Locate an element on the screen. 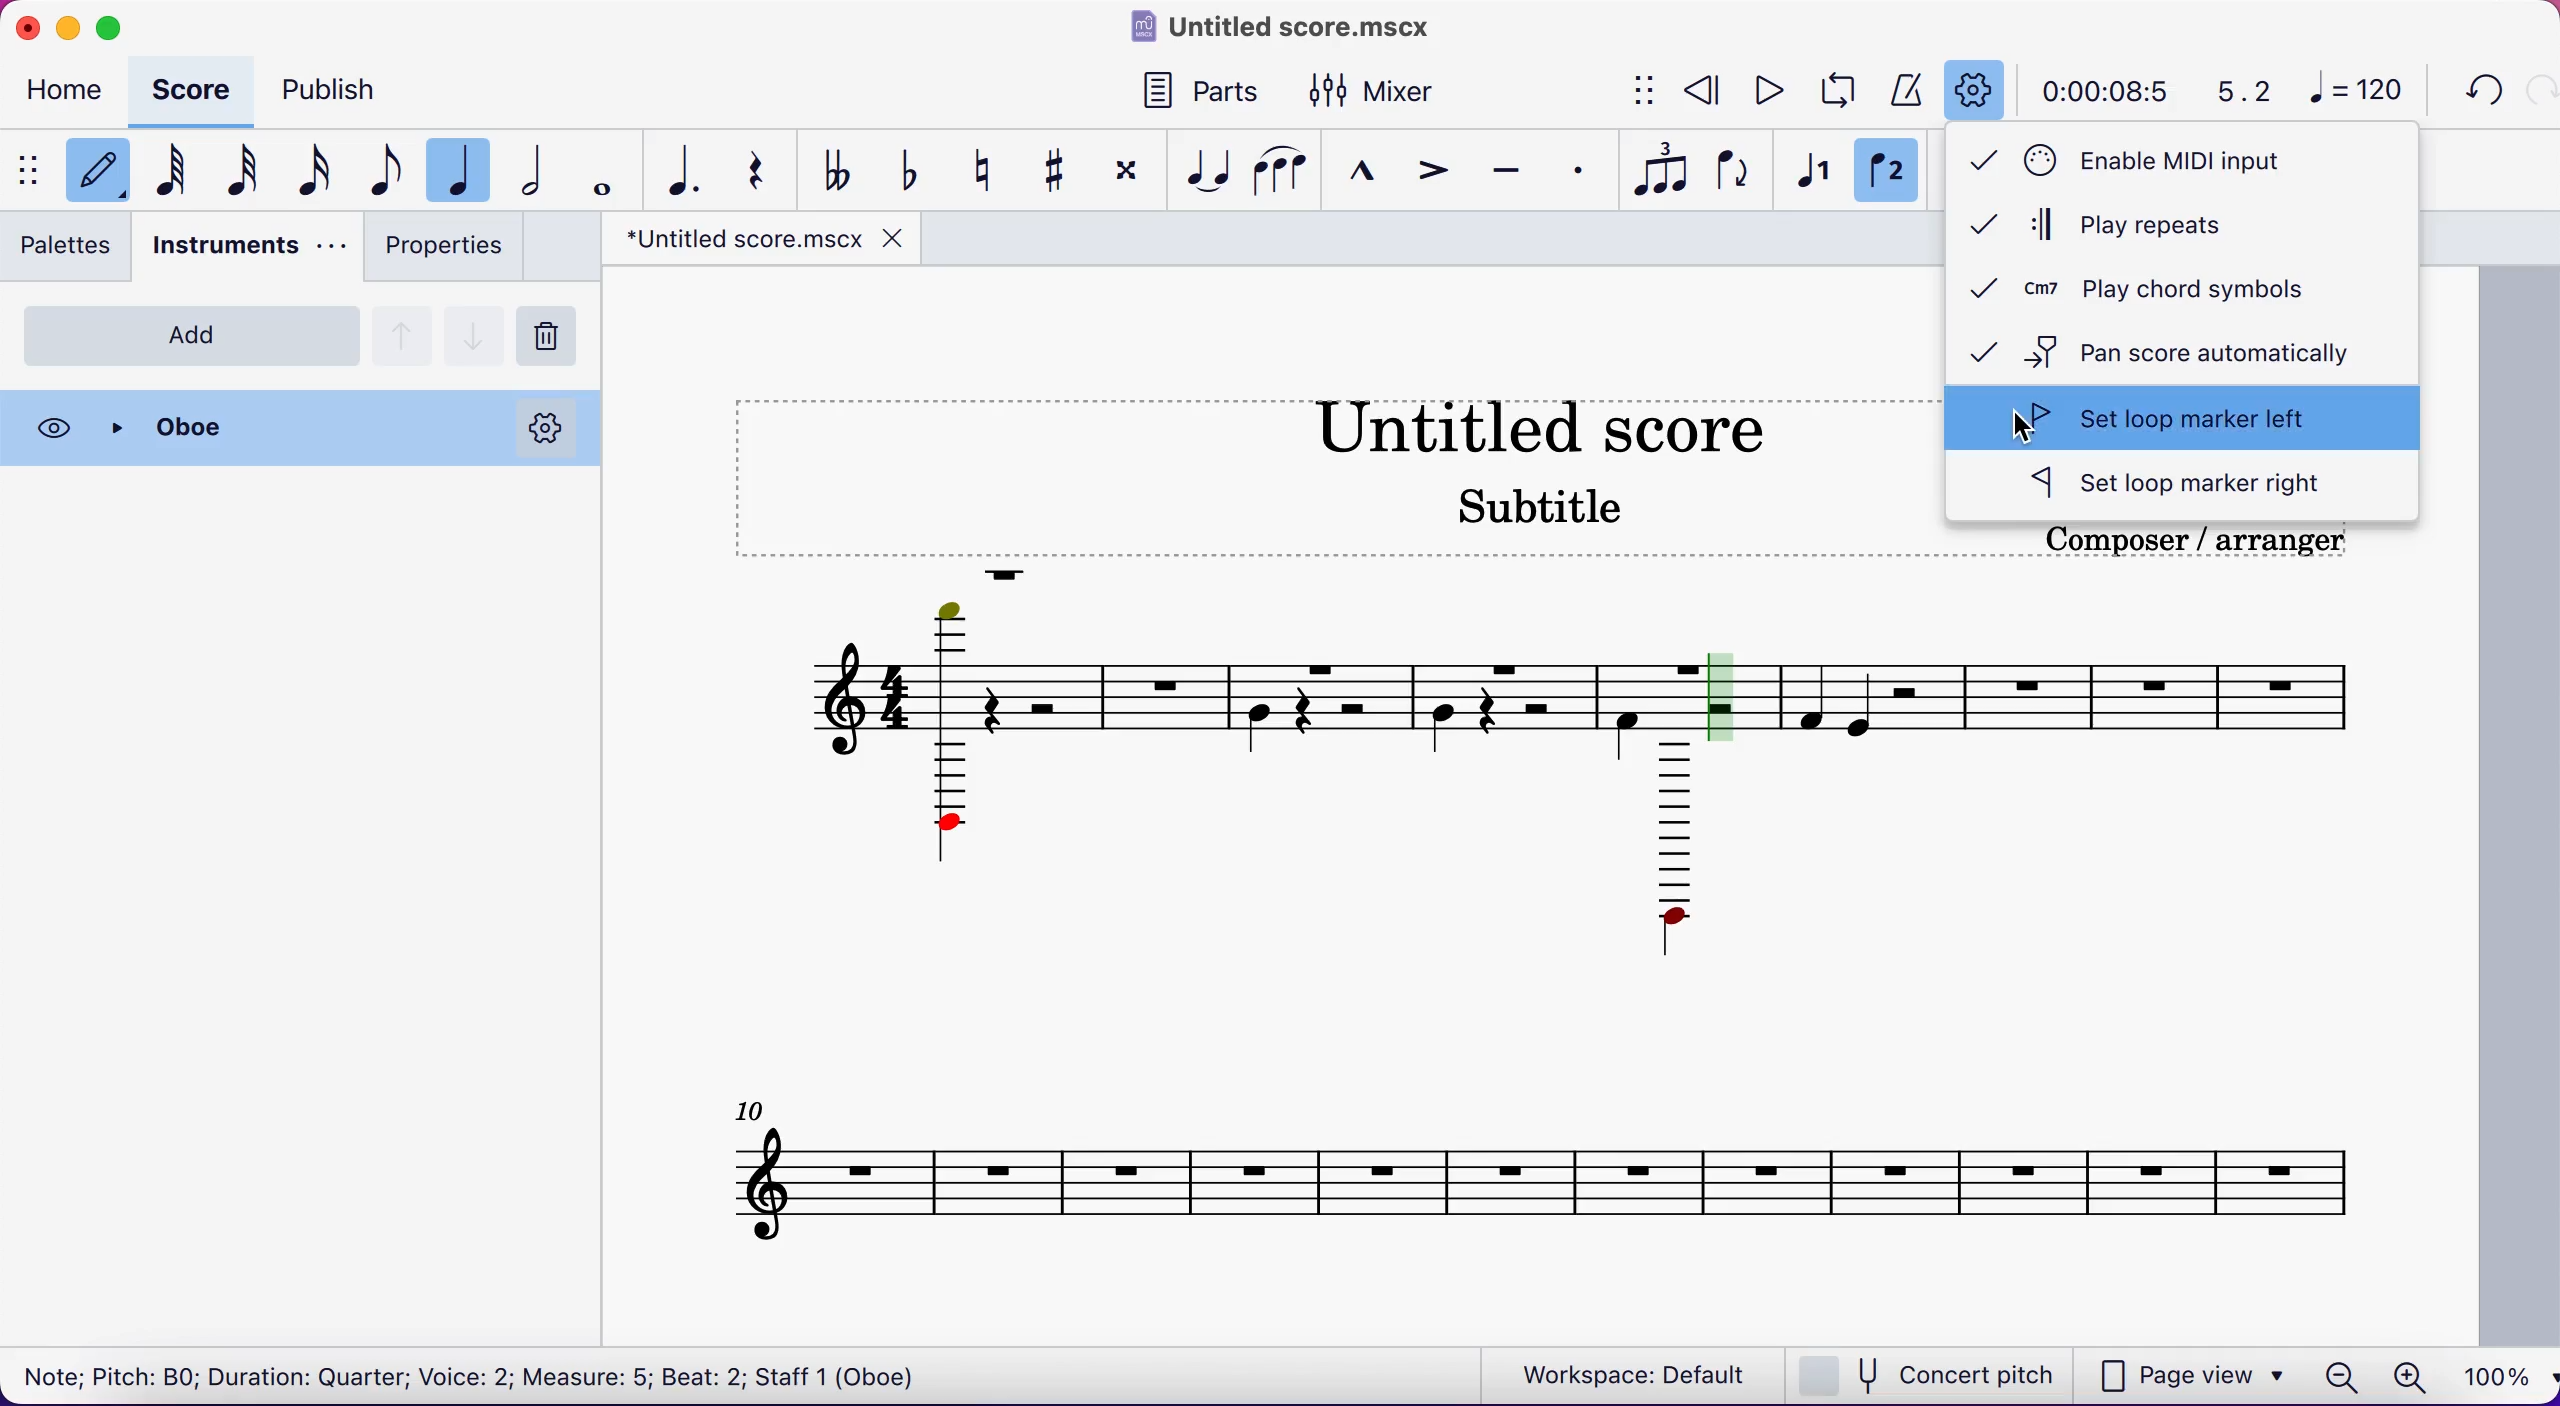 The image size is (2560, 1406). toggle dobule sharp is located at coordinates (1130, 177).